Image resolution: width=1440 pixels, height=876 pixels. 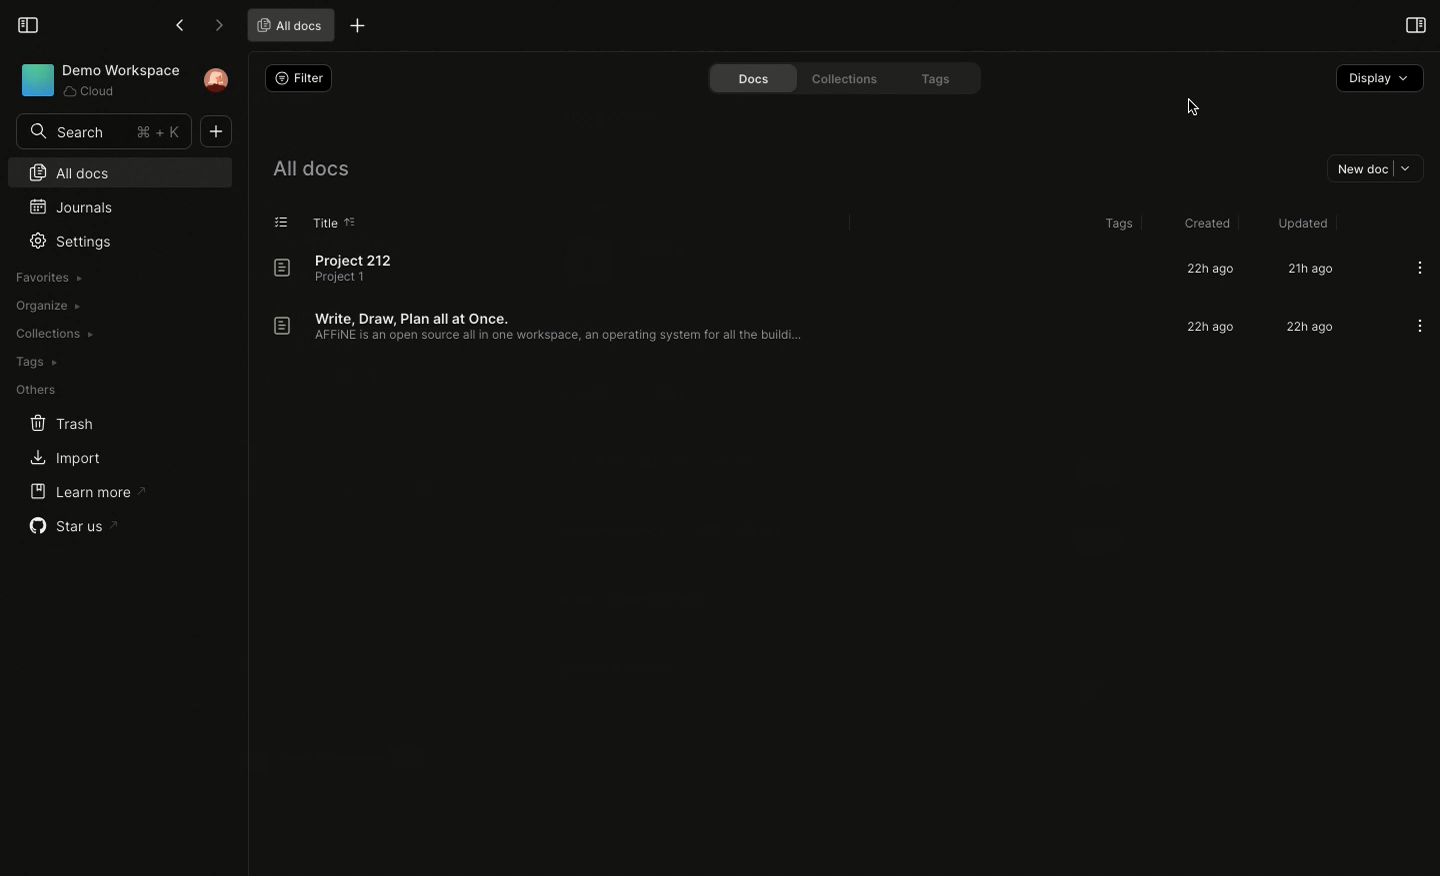 I want to click on All docs, so click(x=287, y=24).